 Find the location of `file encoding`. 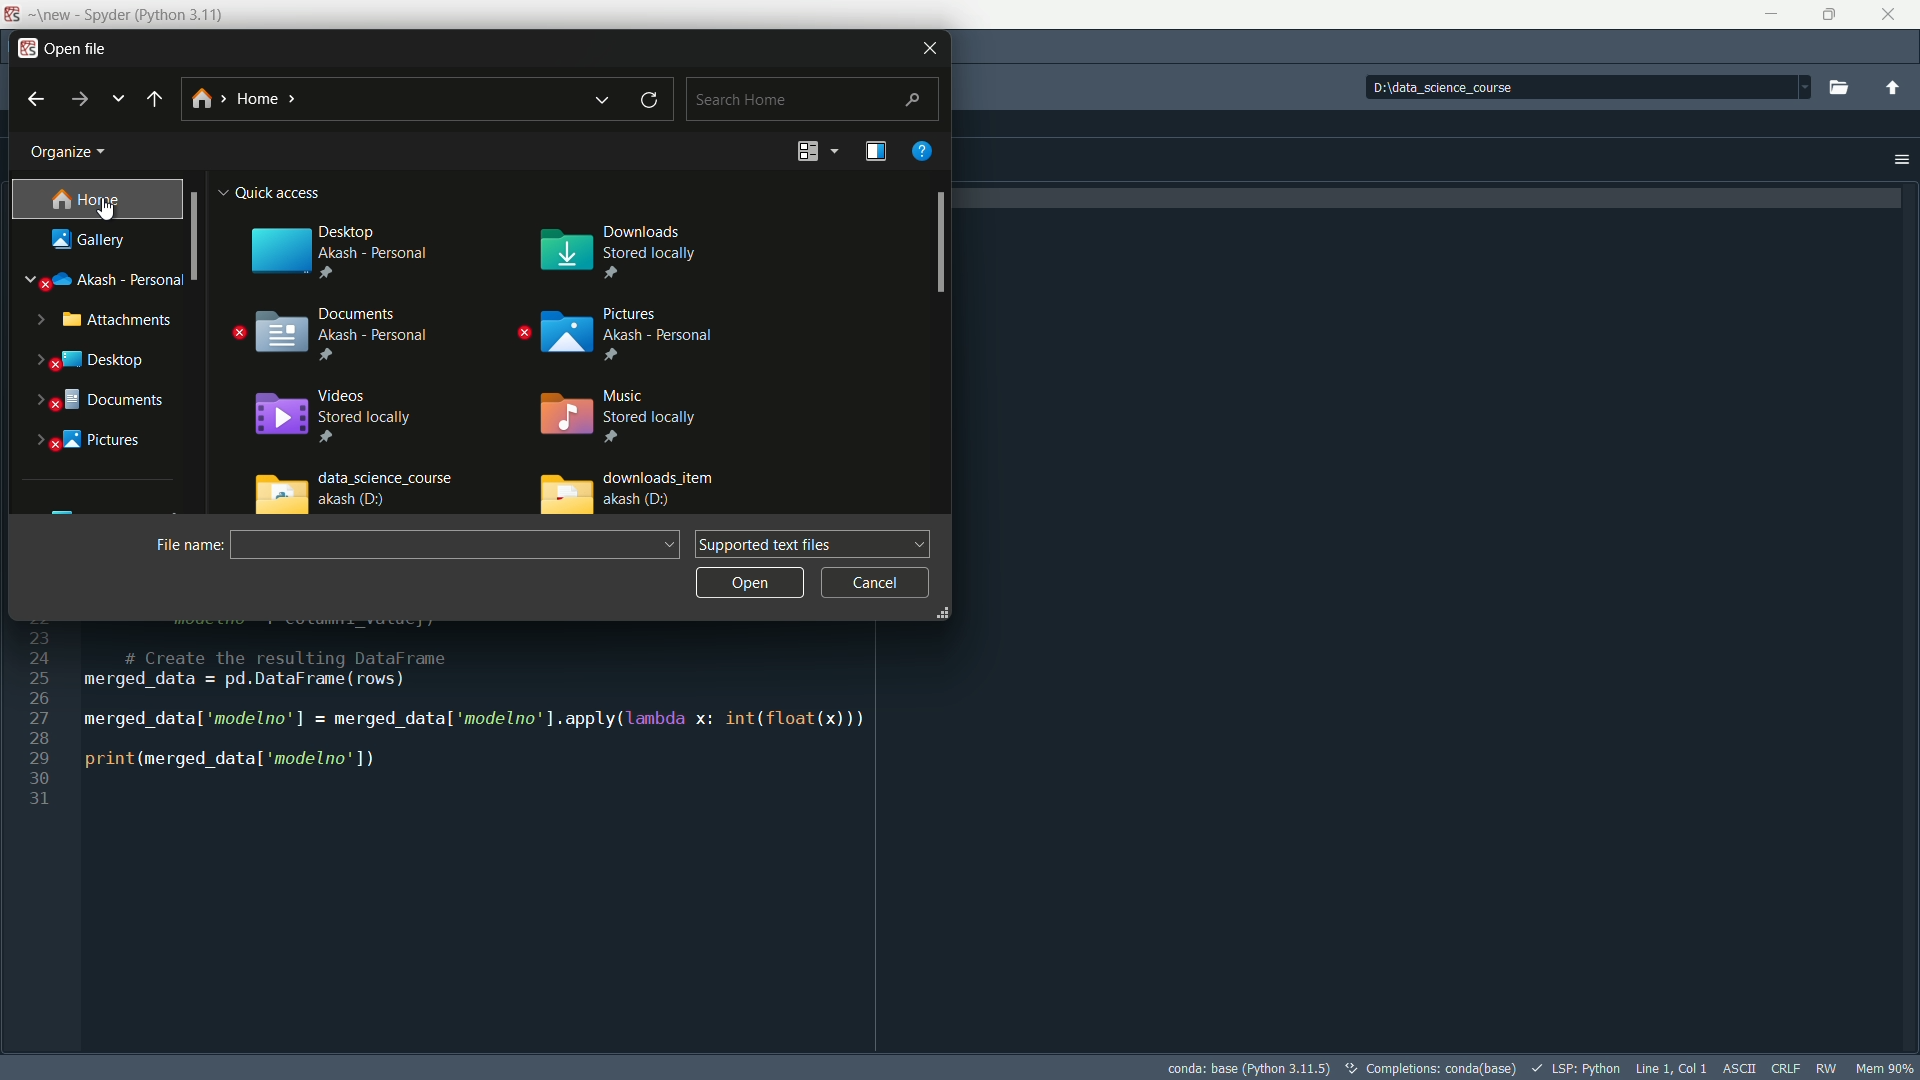

file encoding is located at coordinates (1740, 1066).